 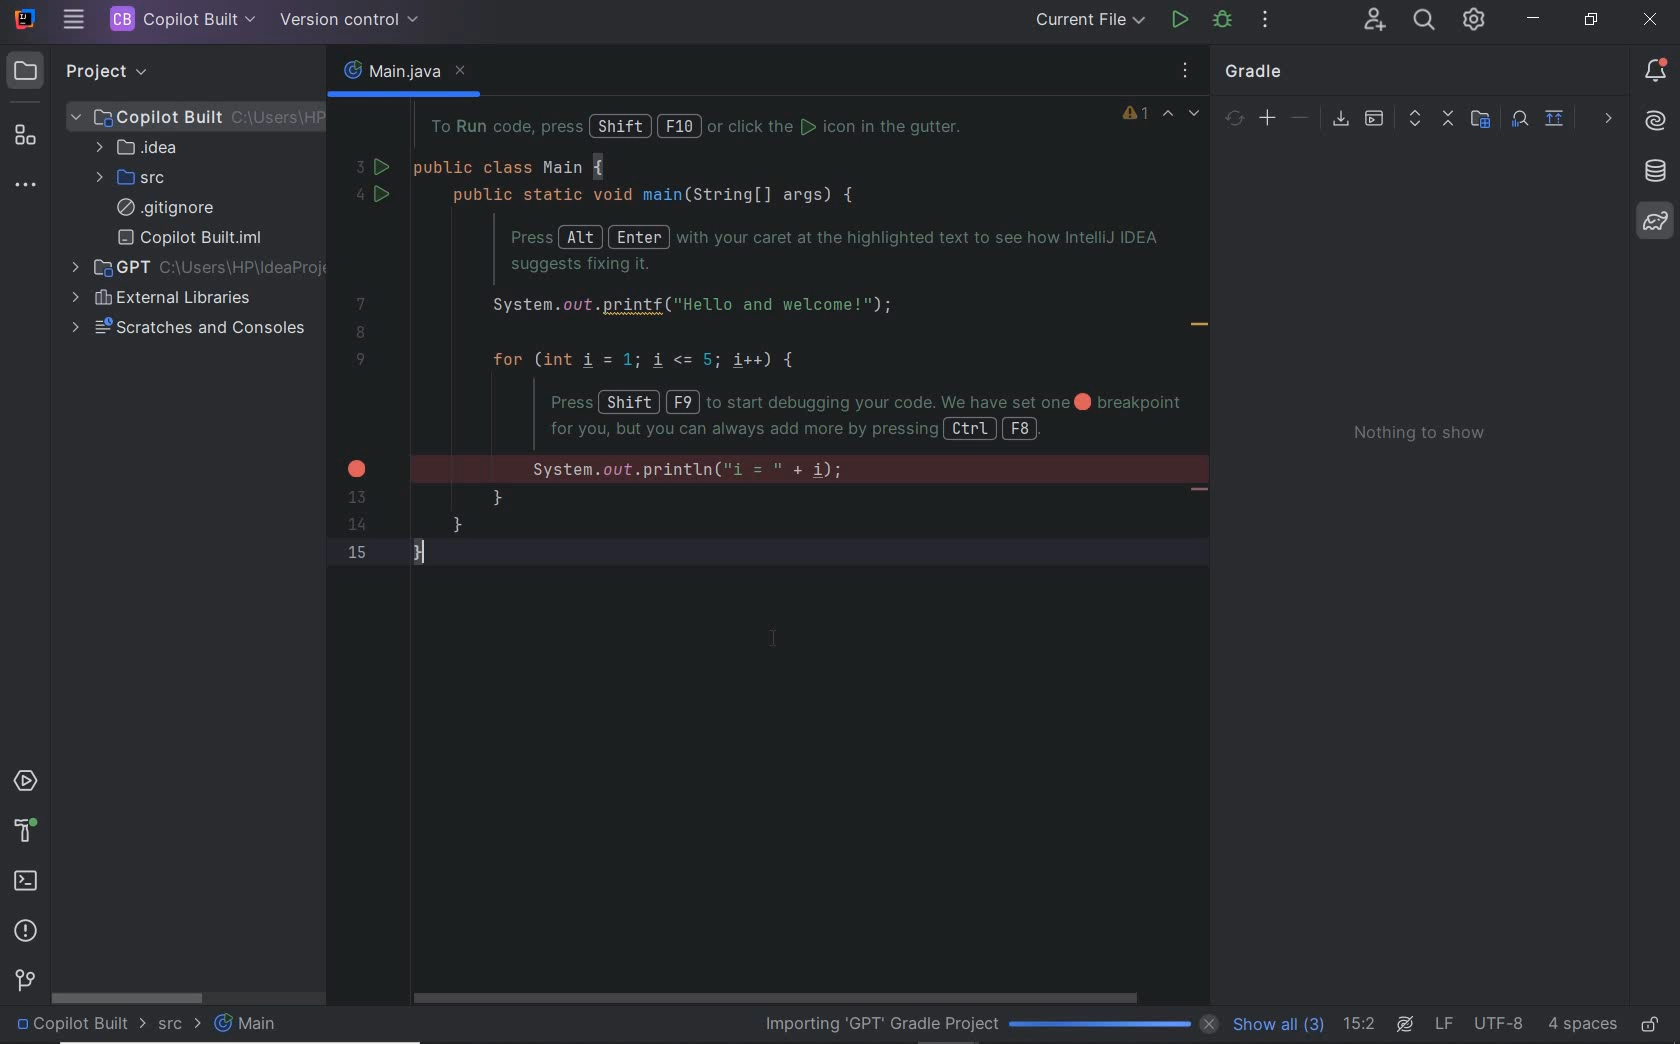 What do you see at coordinates (1520, 120) in the screenshot?
I see `analyze dependencies` at bounding box center [1520, 120].